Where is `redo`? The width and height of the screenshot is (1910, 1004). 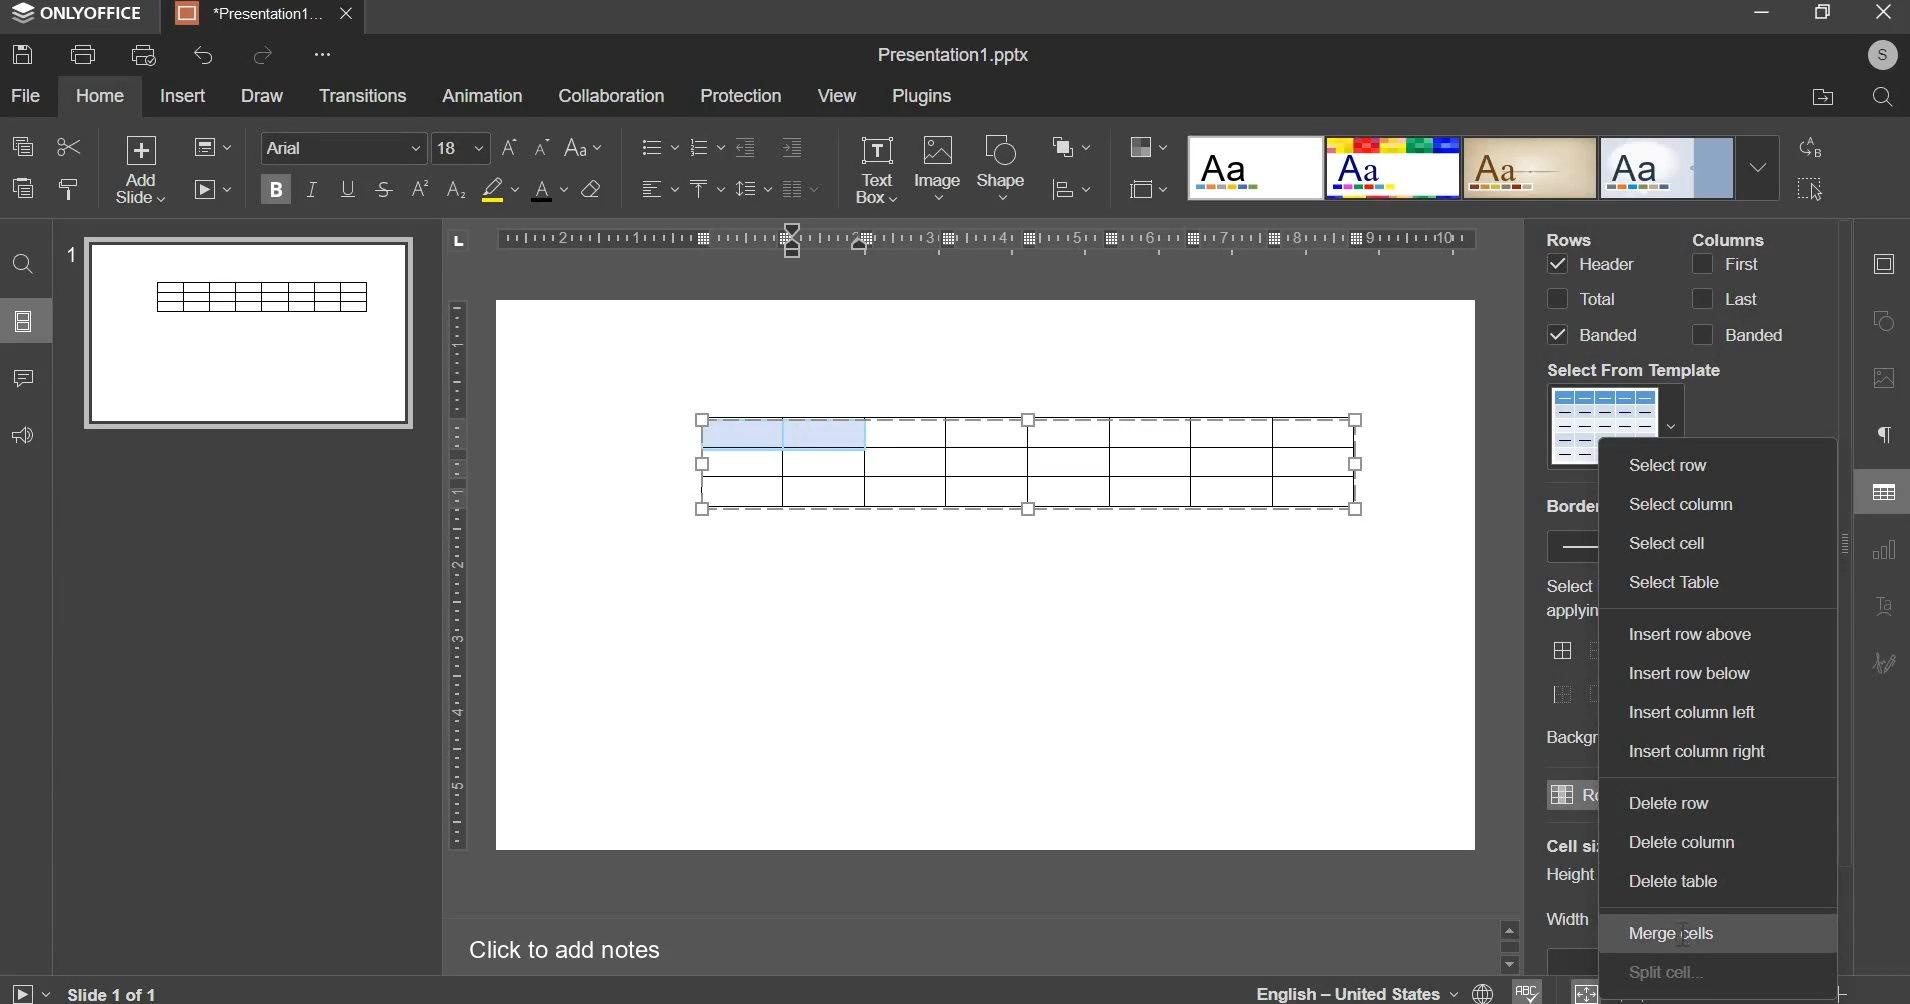
redo is located at coordinates (262, 55).